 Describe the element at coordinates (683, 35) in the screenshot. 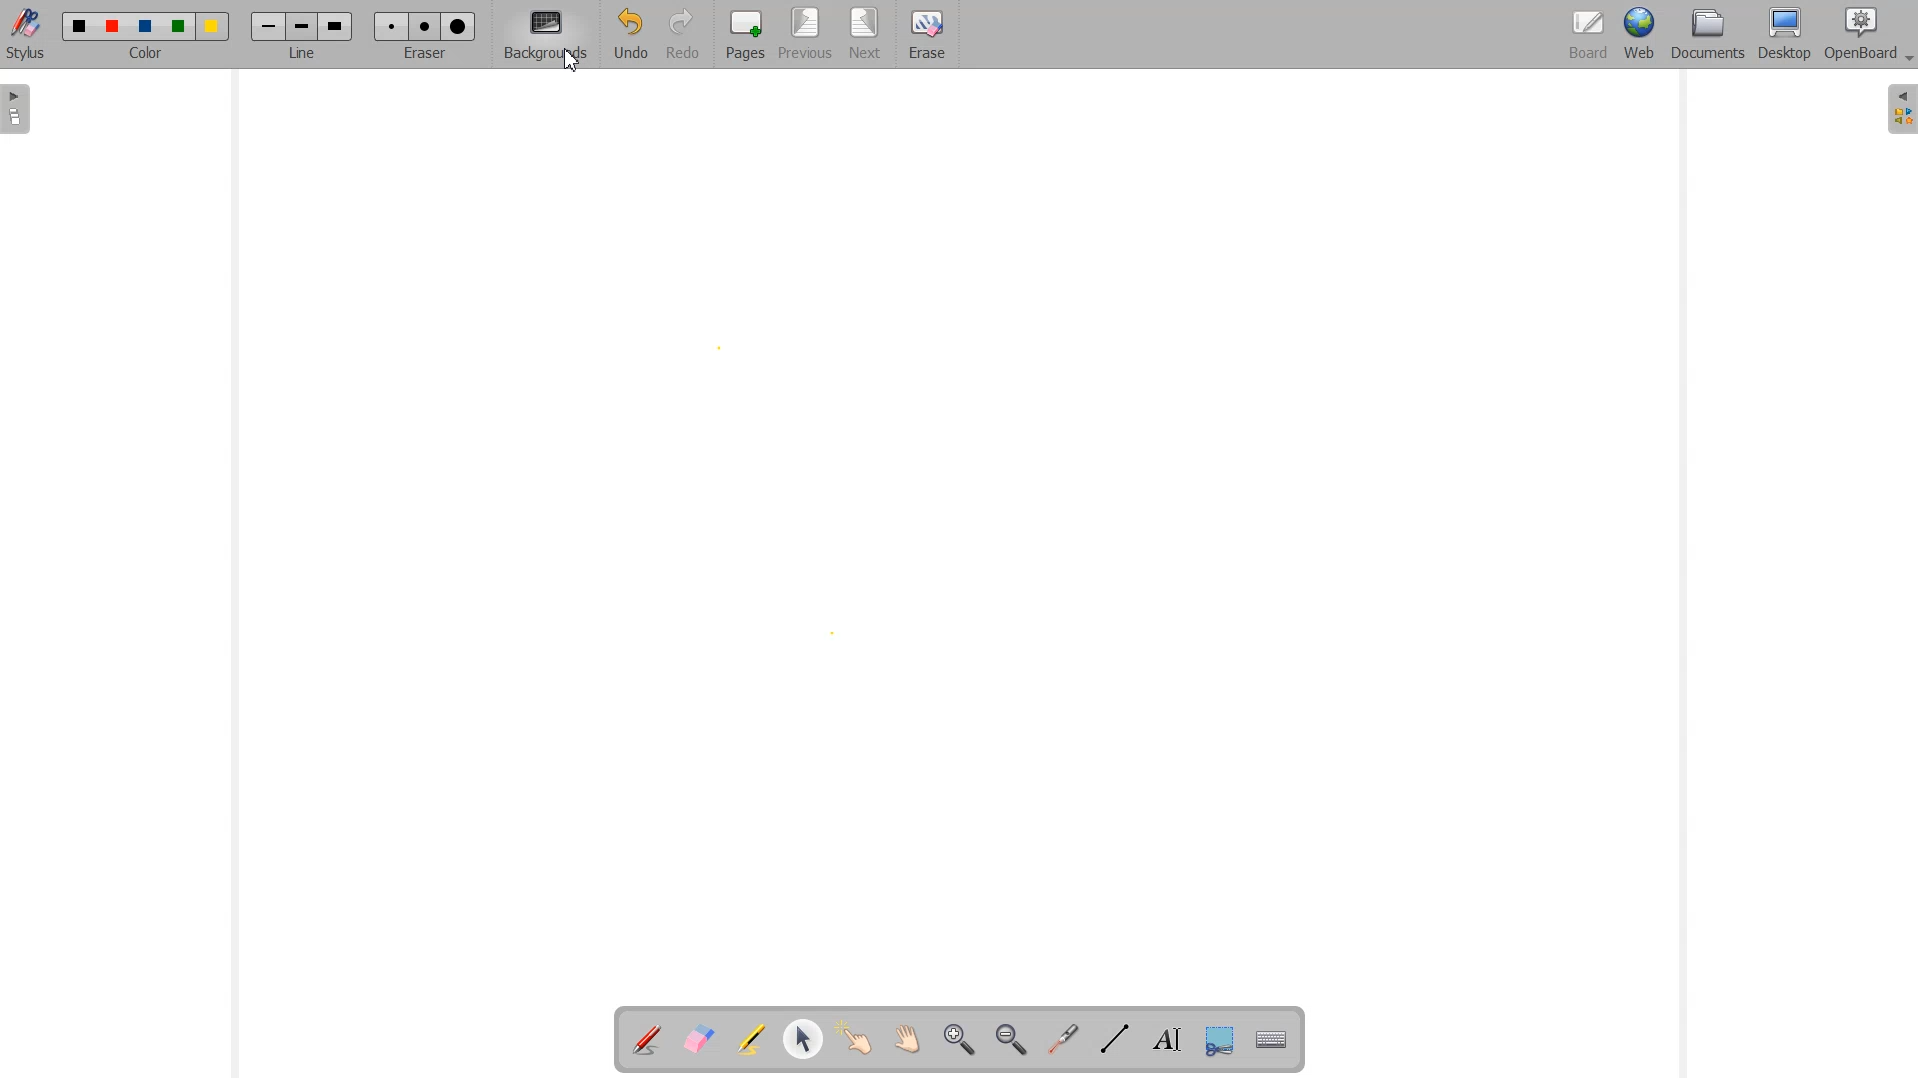

I see `Redo` at that location.